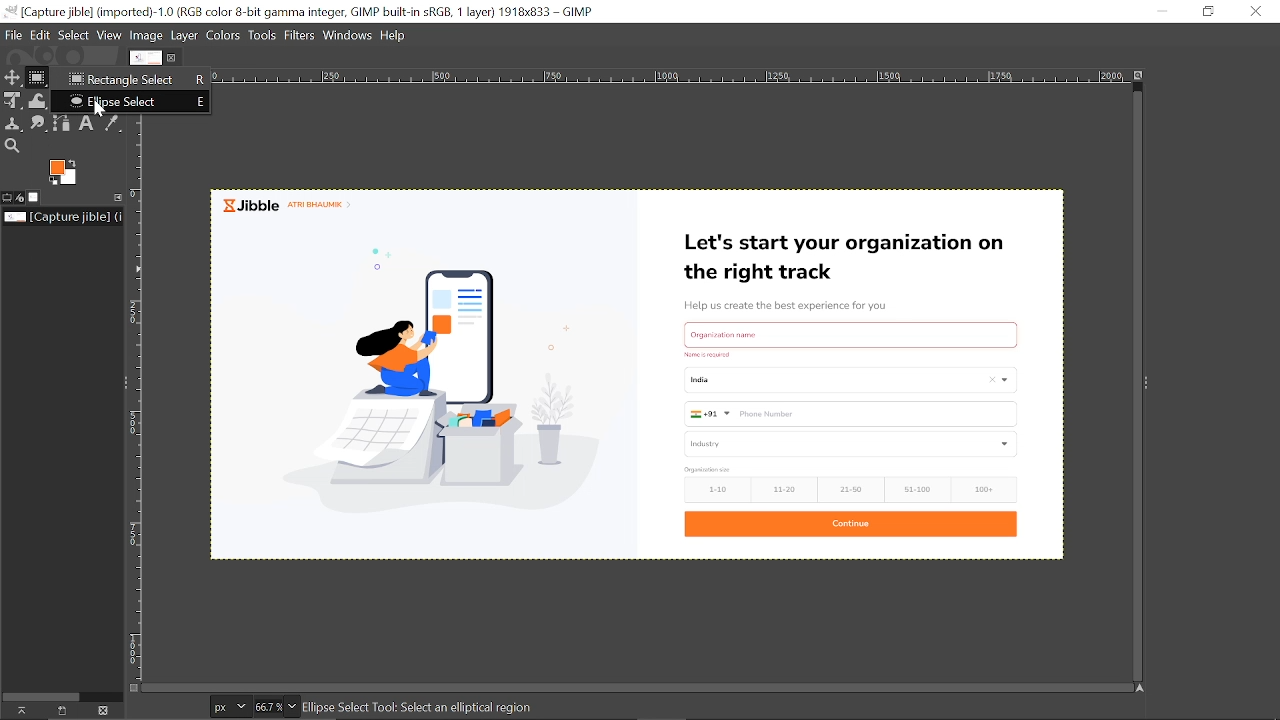 The height and width of the screenshot is (720, 1280). Describe the element at coordinates (150, 34) in the screenshot. I see `Image` at that location.